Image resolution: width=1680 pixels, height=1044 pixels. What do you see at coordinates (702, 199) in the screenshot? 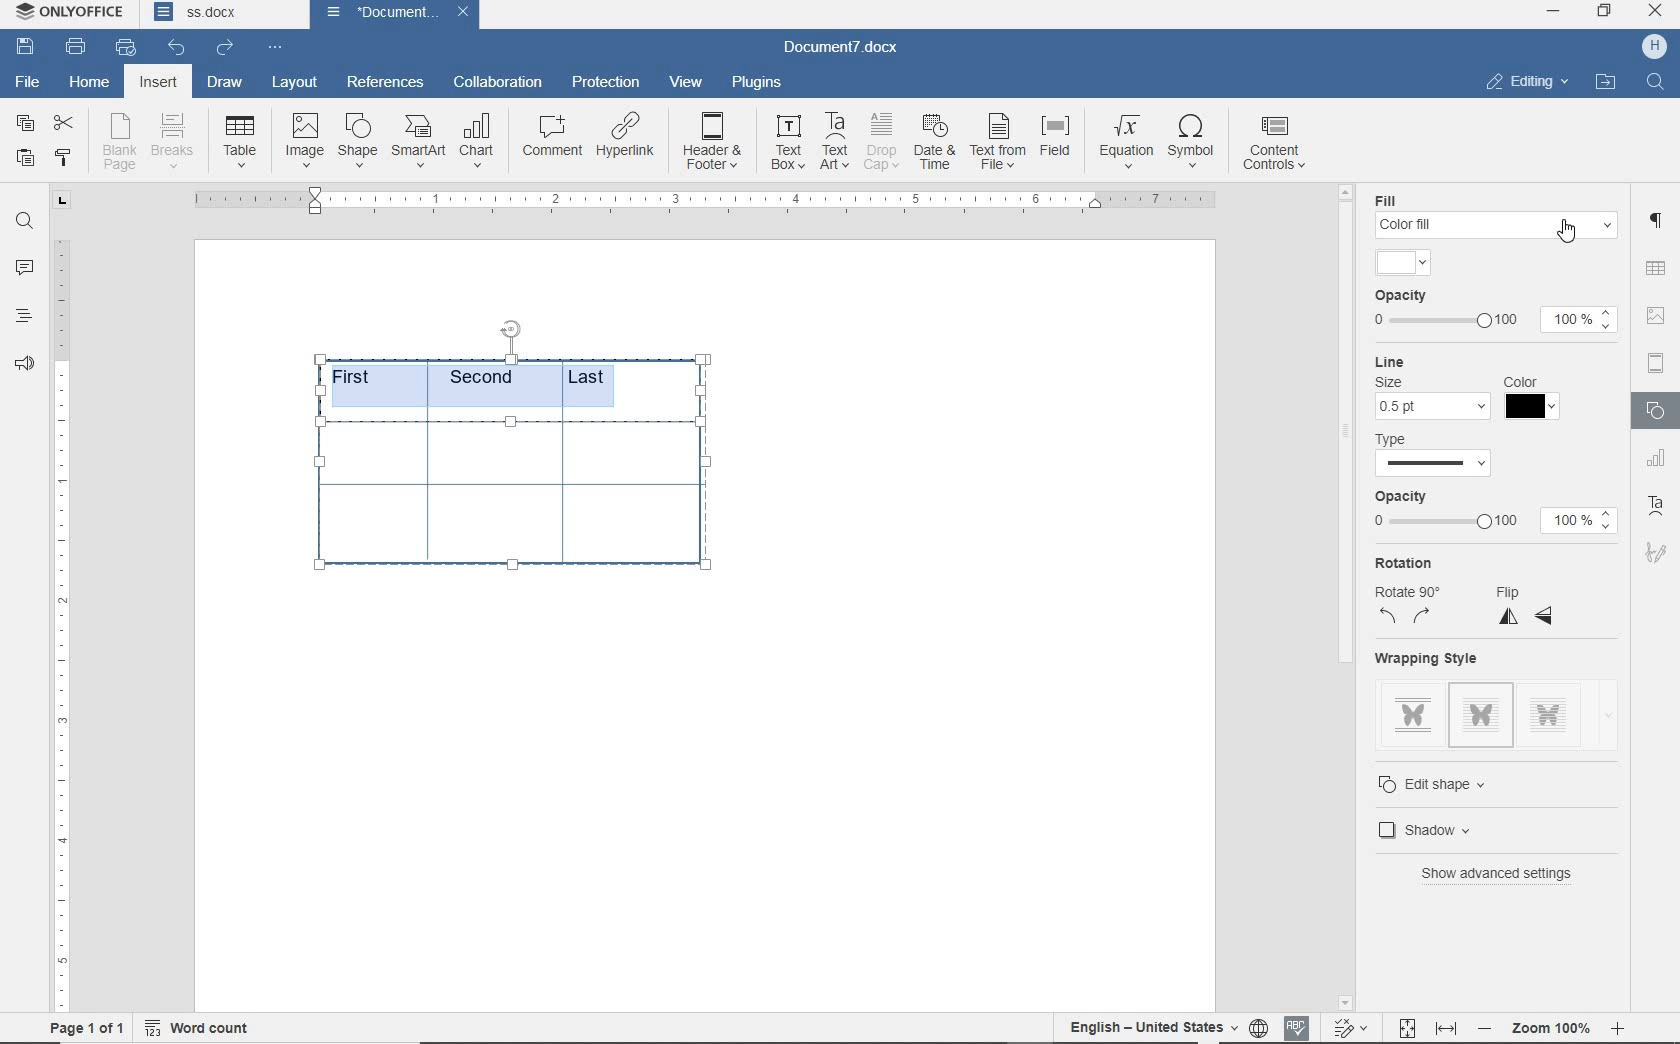
I see `ruler` at bounding box center [702, 199].